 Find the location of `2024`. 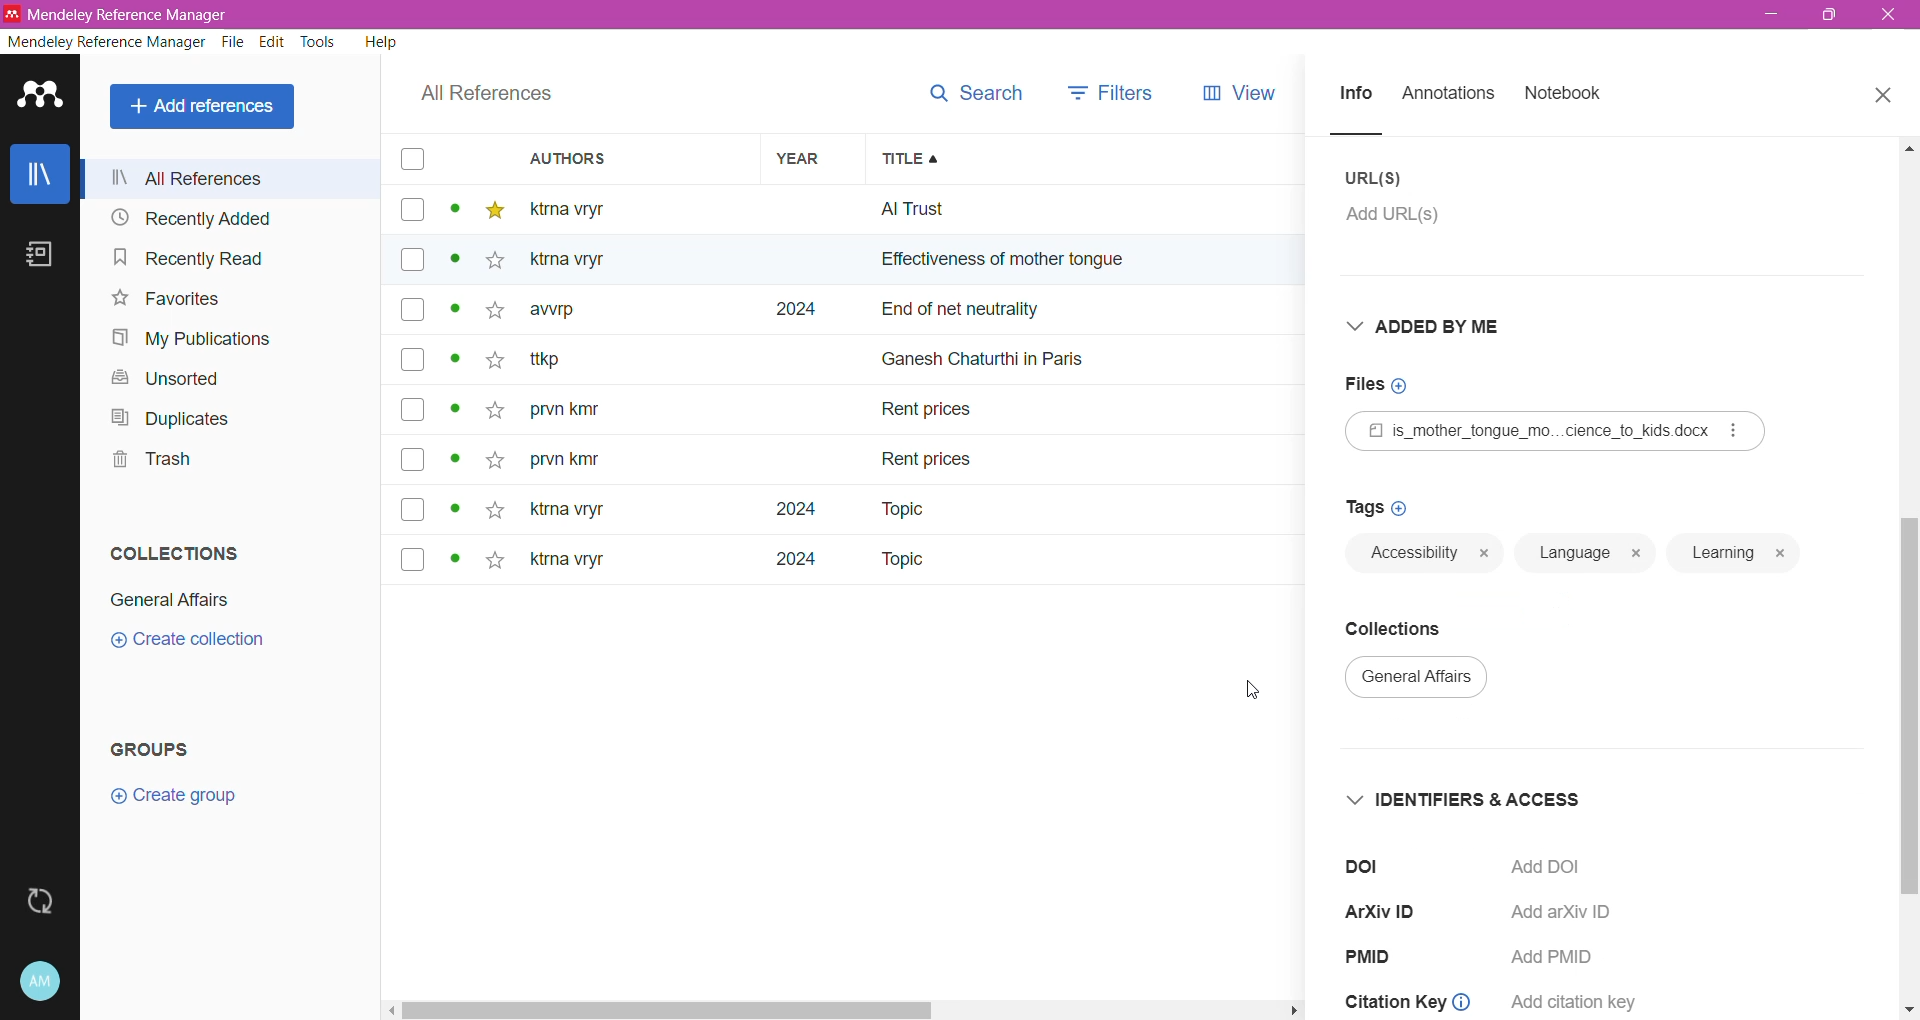

2024 is located at coordinates (791, 310).